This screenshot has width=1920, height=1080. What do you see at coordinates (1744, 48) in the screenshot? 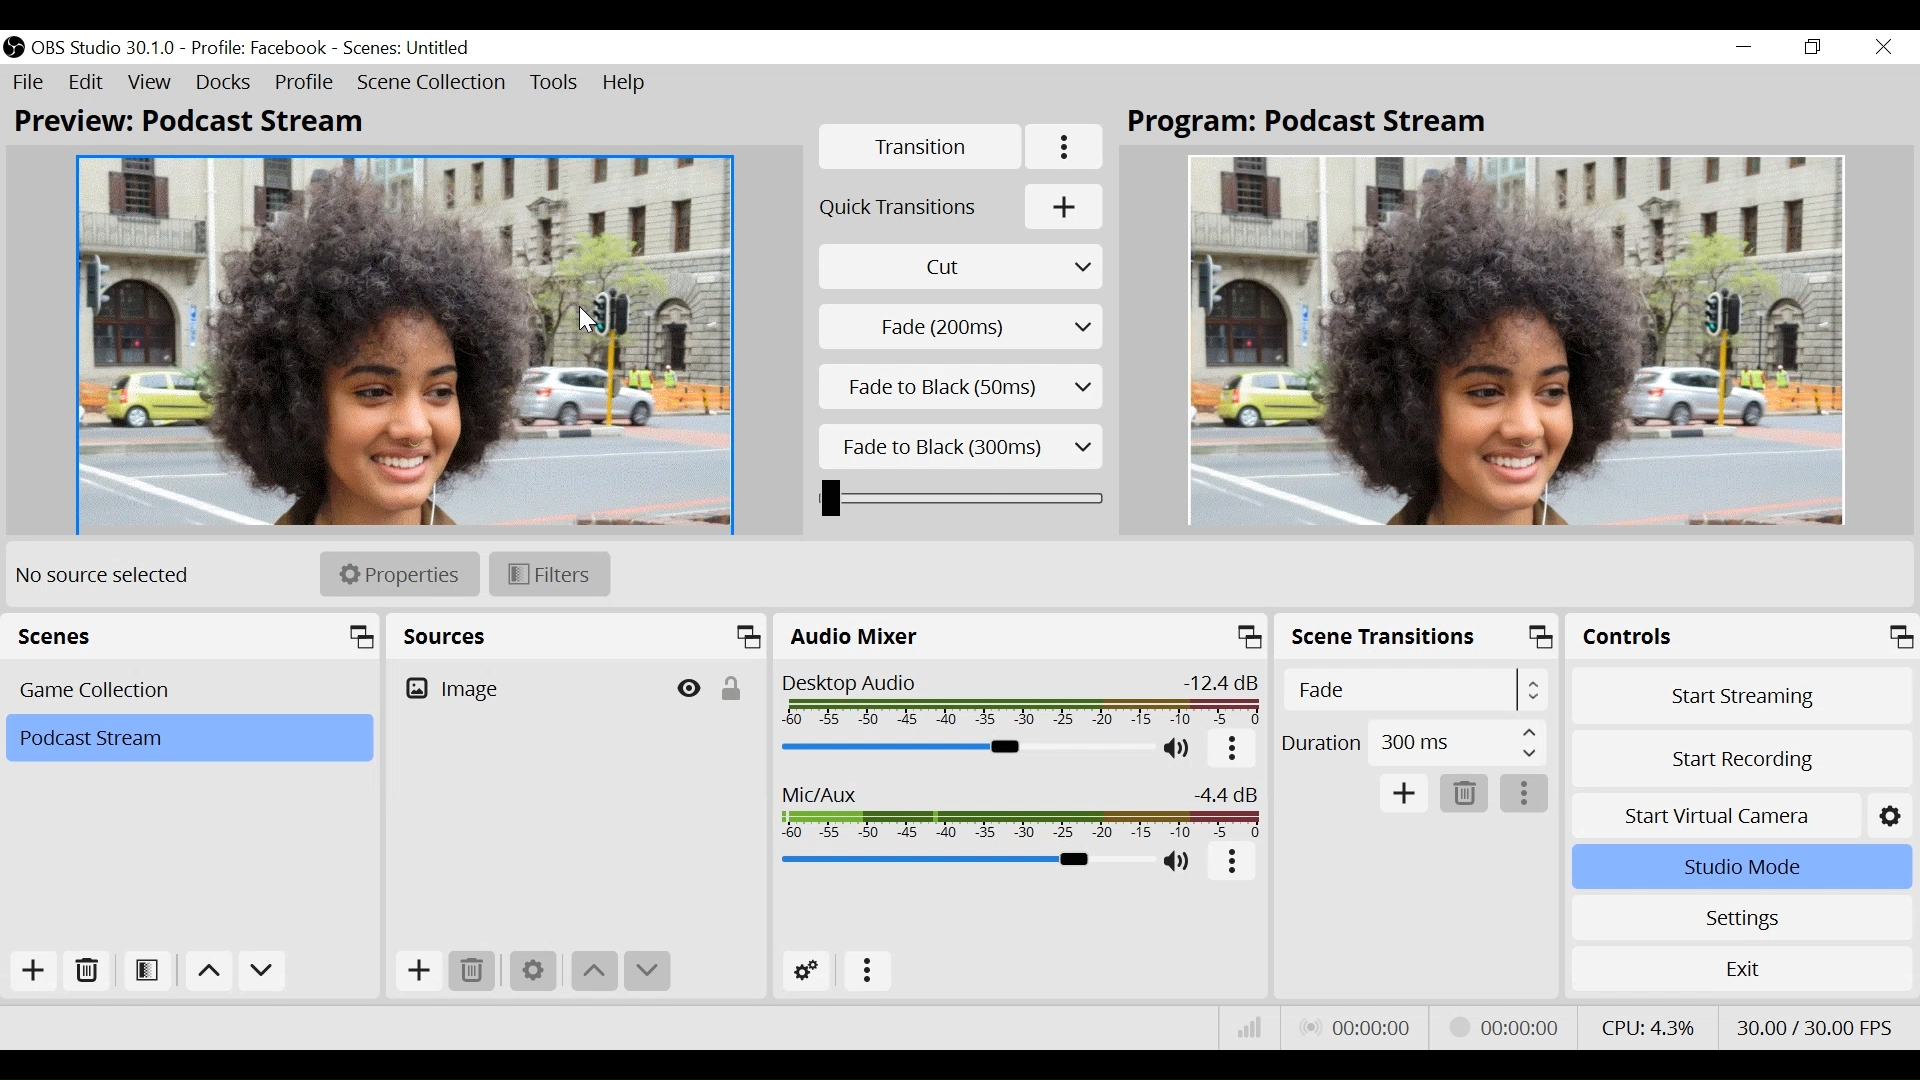
I see `minimize` at bounding box center [1744, 48].